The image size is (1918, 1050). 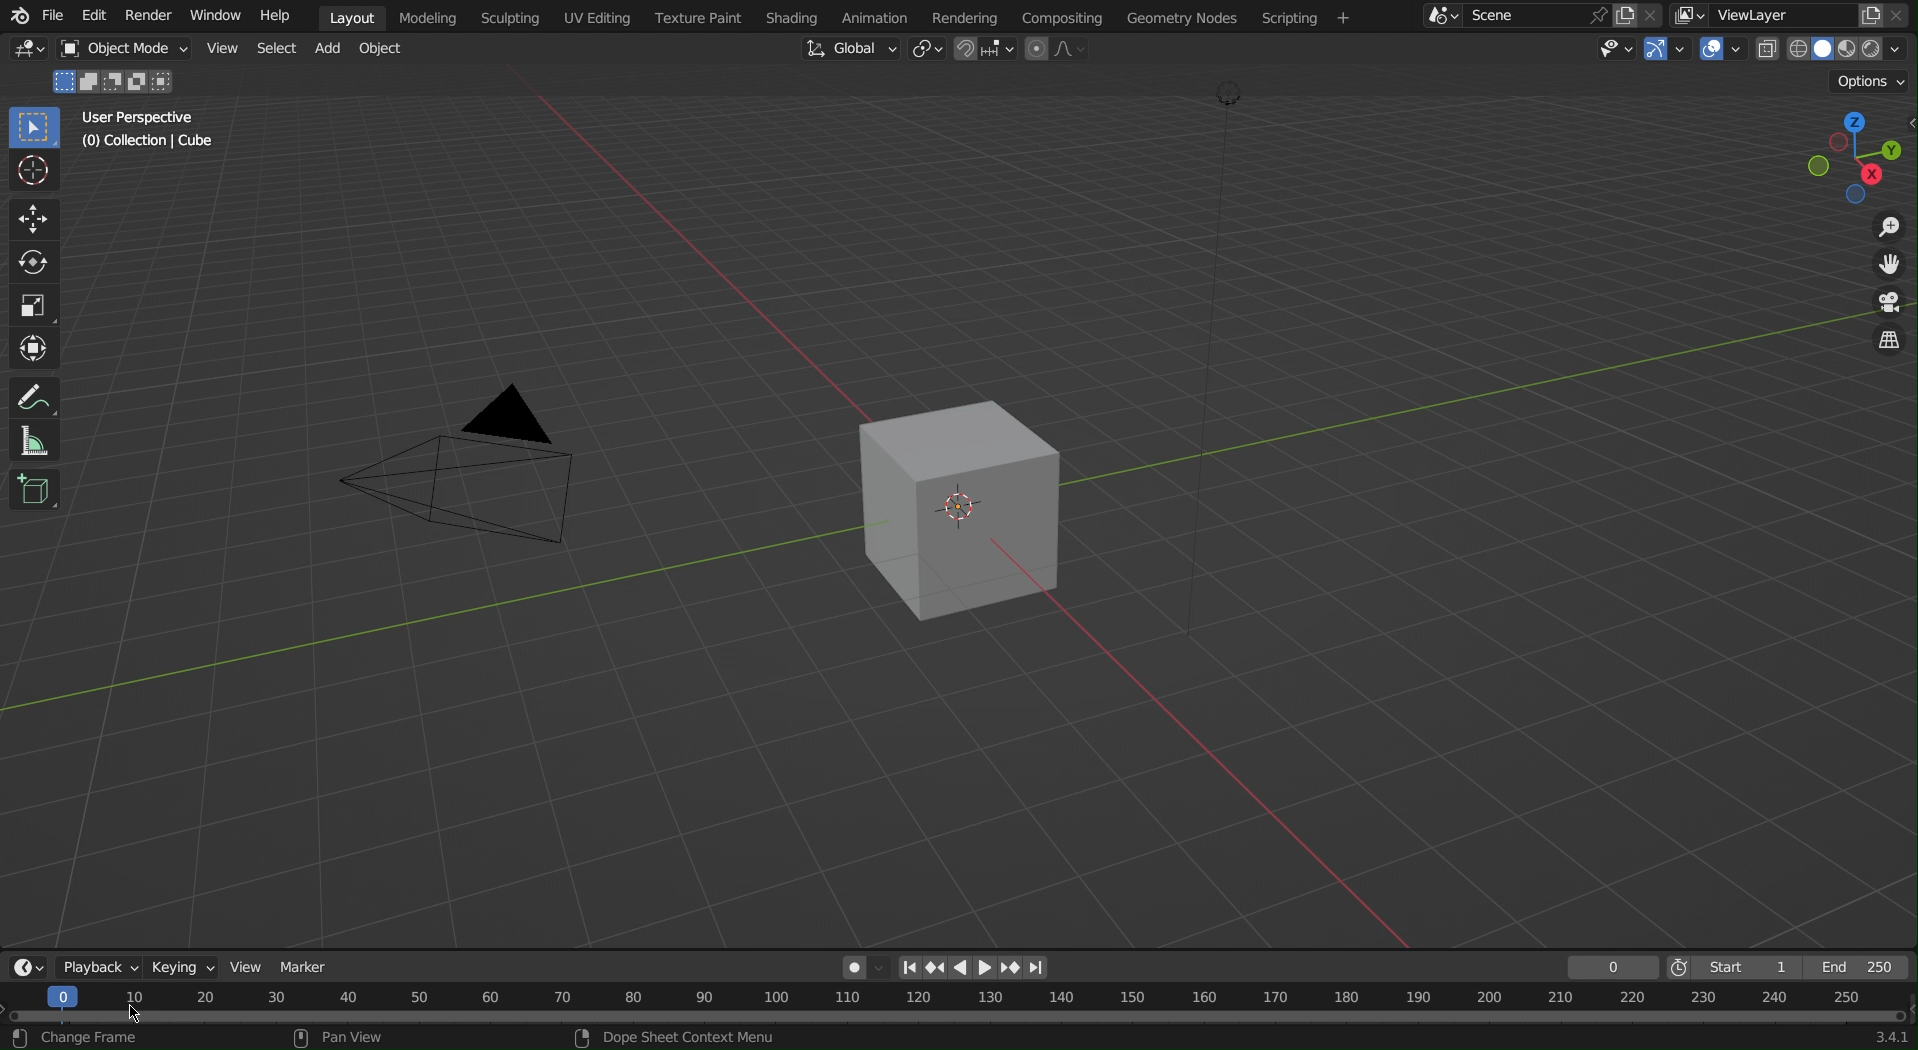 I want to click on Shading, so click(x=788, y=16).